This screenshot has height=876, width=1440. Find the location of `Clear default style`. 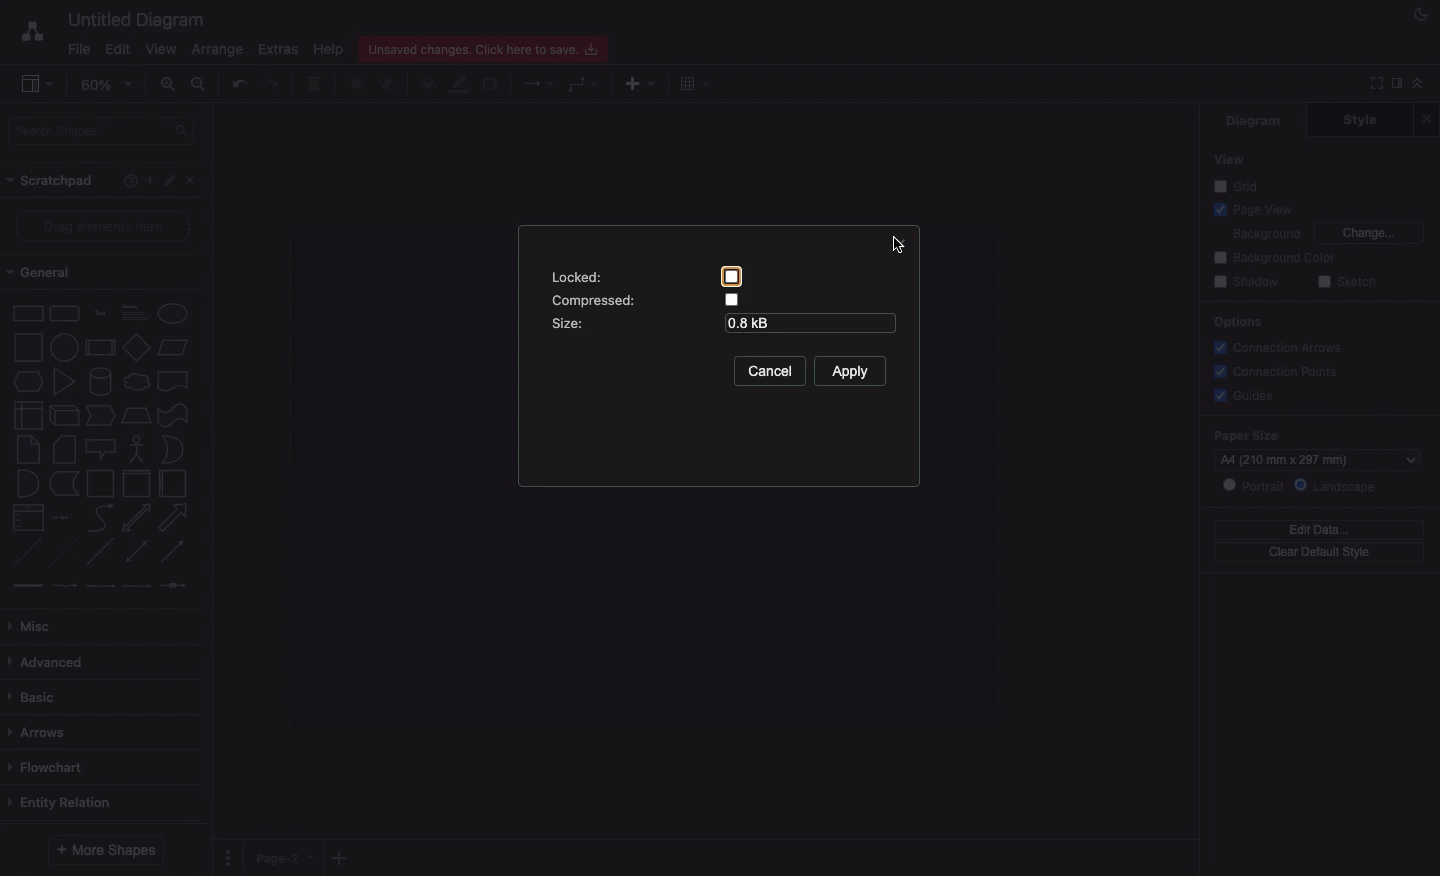

Clear default style is located at coordinates (1319, 553).